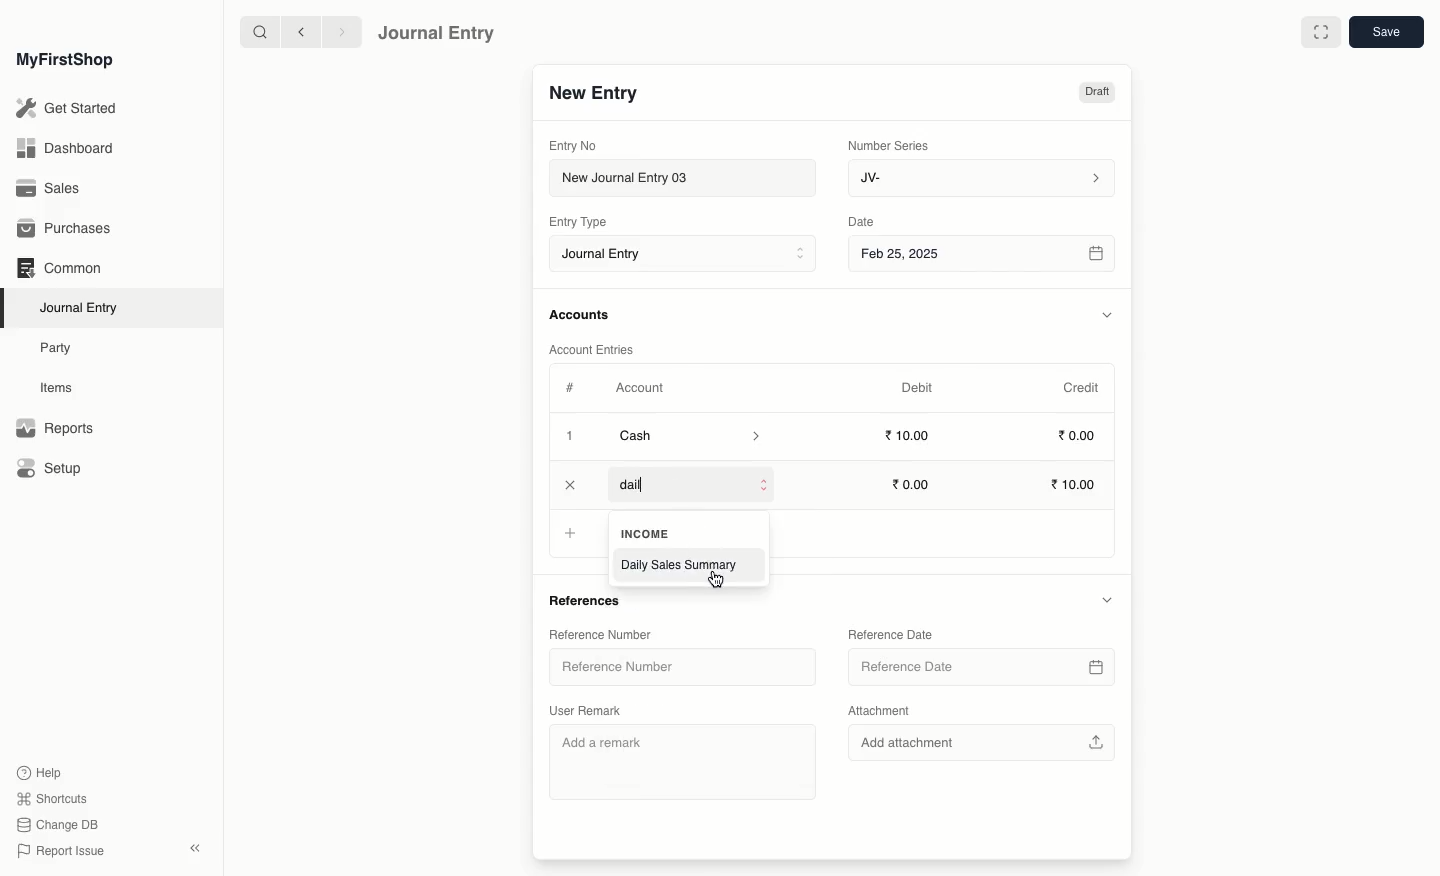 The image size is (1440, 876). Describe the element at coordinates (574, 389) in the screenshot. I see `Hashtag` at that location.